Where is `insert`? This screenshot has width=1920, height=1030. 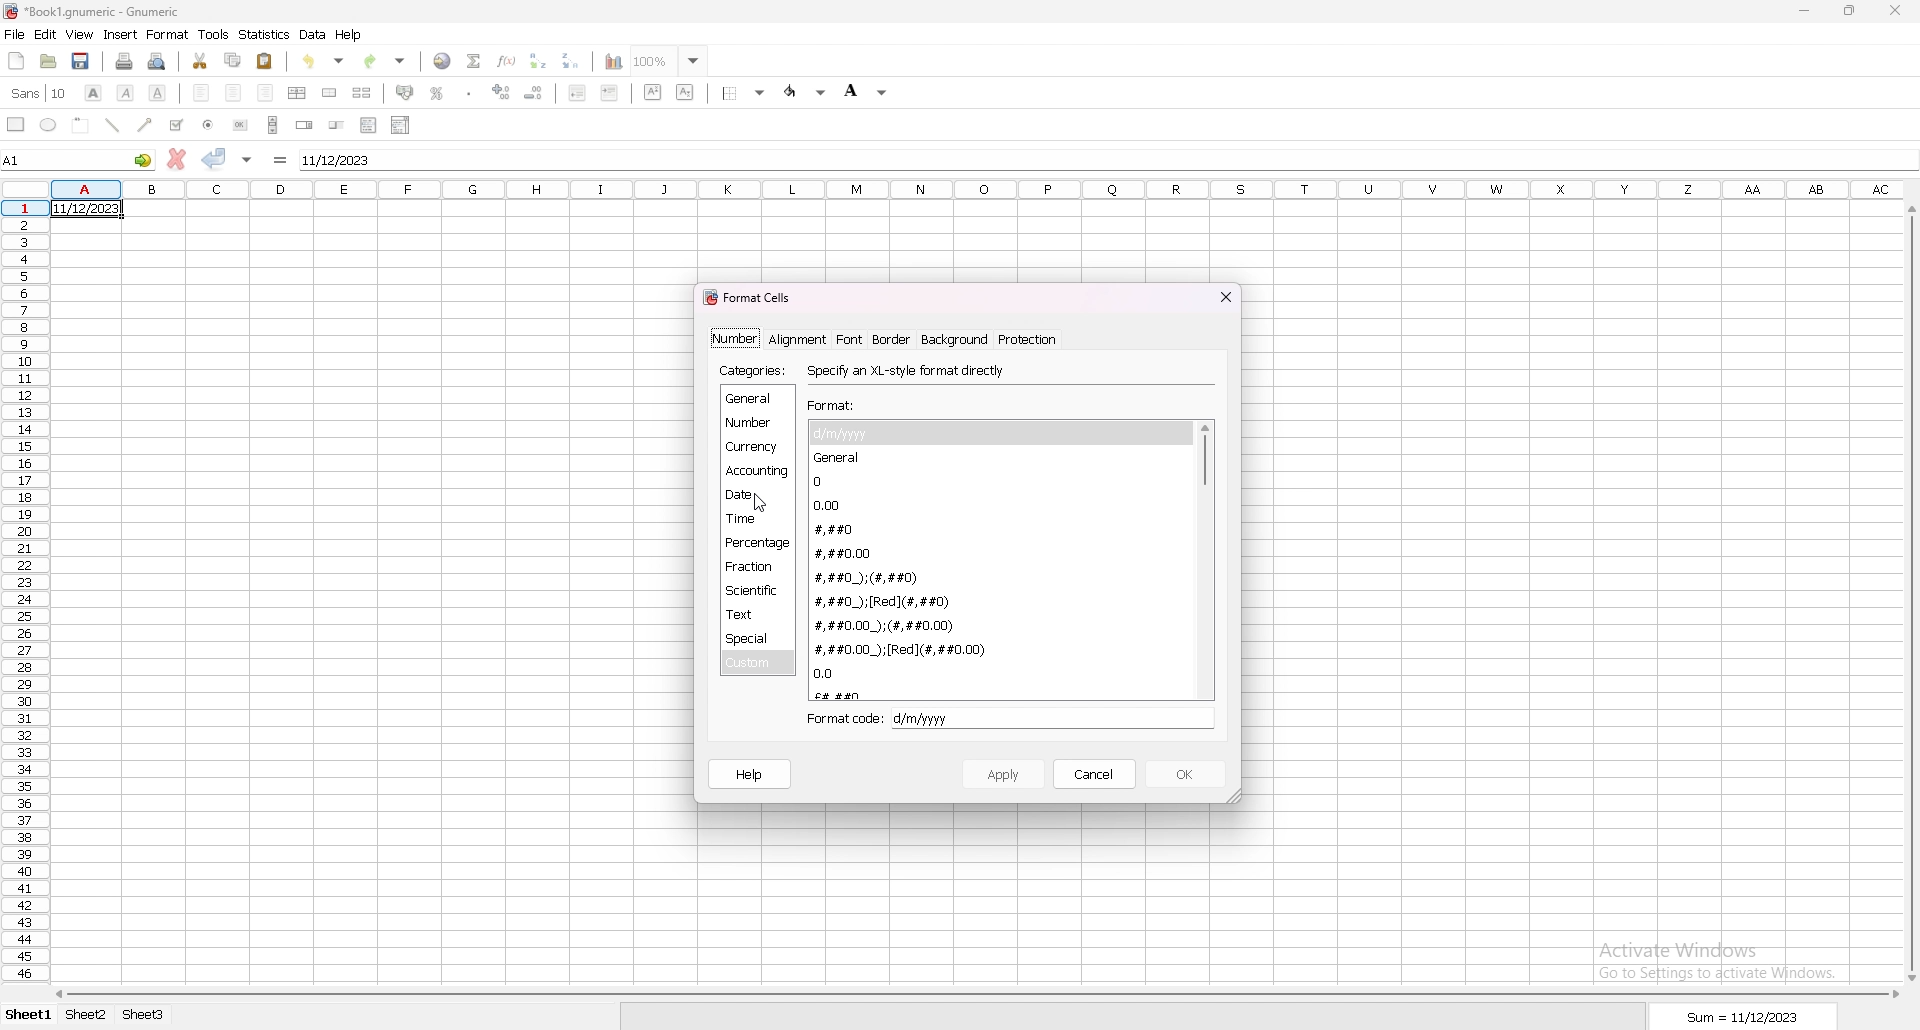
insert is located at coordinates (121, 35).